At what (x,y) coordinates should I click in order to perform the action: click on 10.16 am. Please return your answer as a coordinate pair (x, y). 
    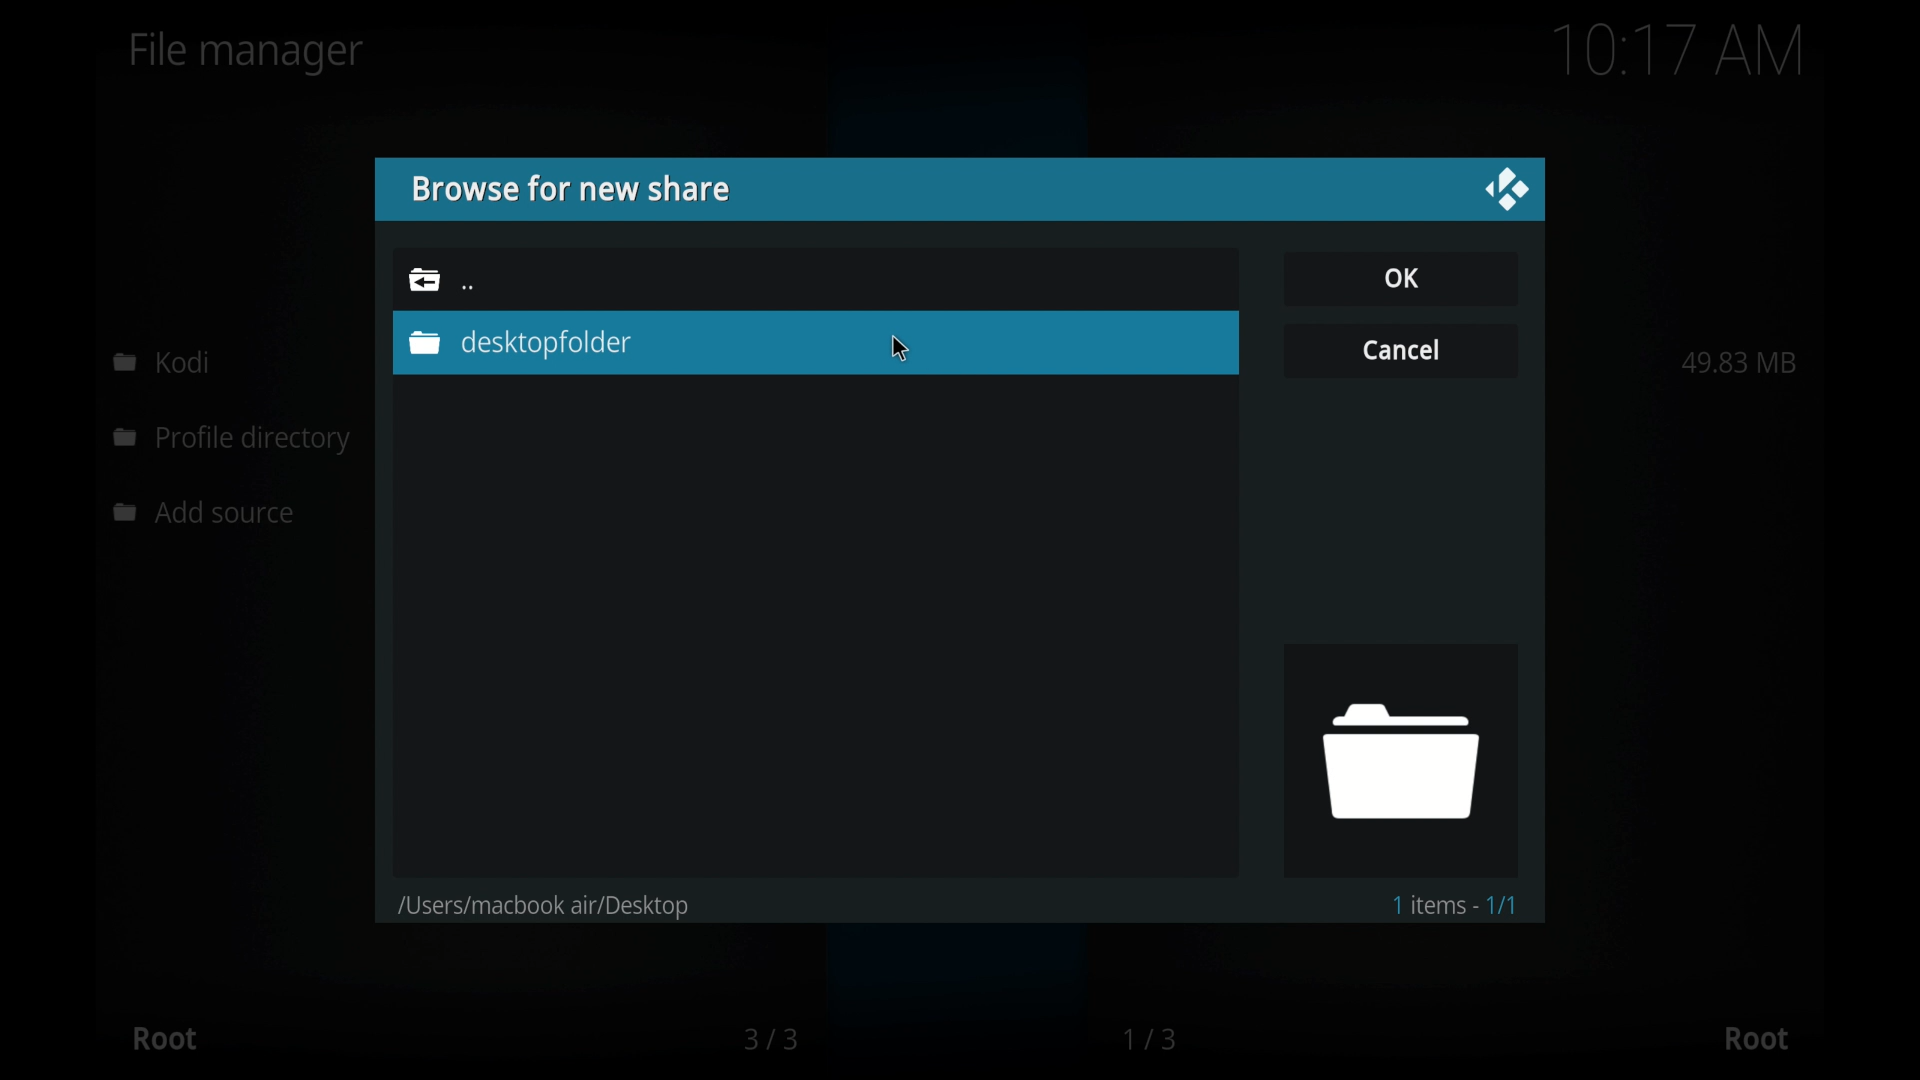
    Looking at the image, I should click on (1679, 50).